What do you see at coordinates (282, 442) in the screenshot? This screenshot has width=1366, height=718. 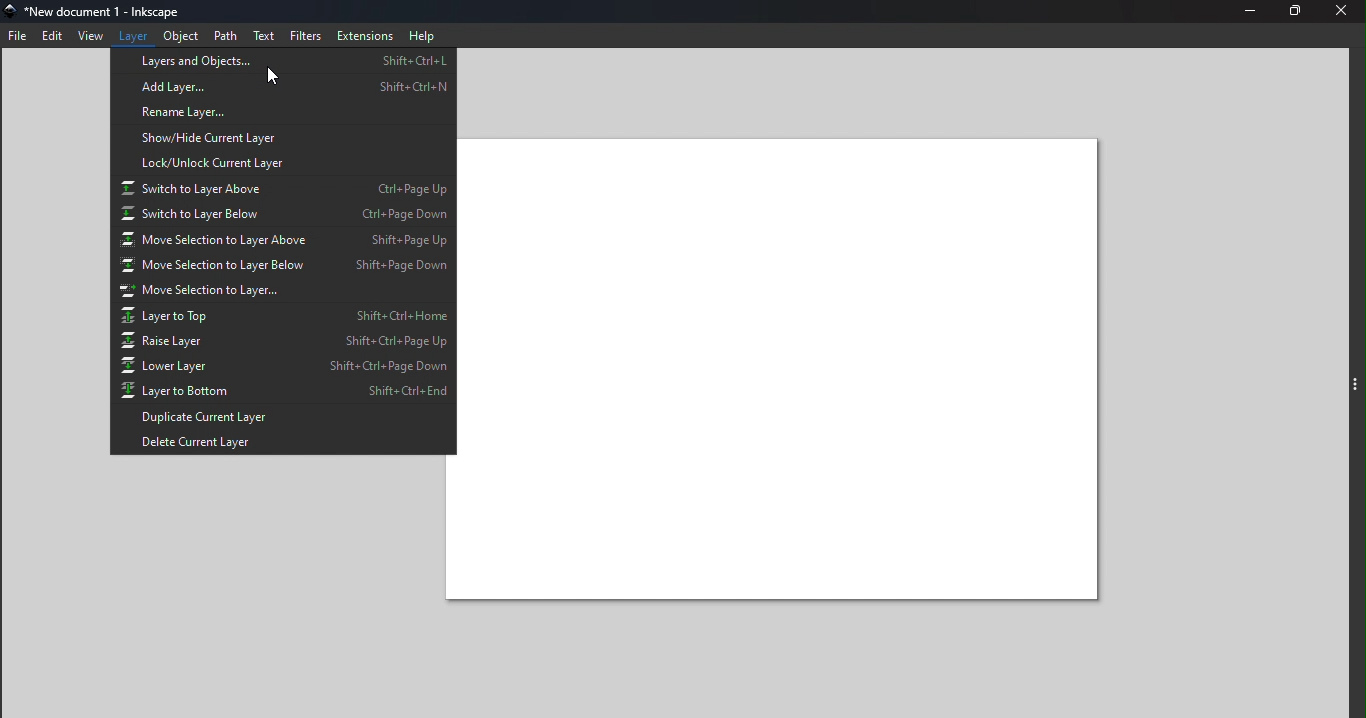 I see `Delete current layer` at bounding box center [282, 442].